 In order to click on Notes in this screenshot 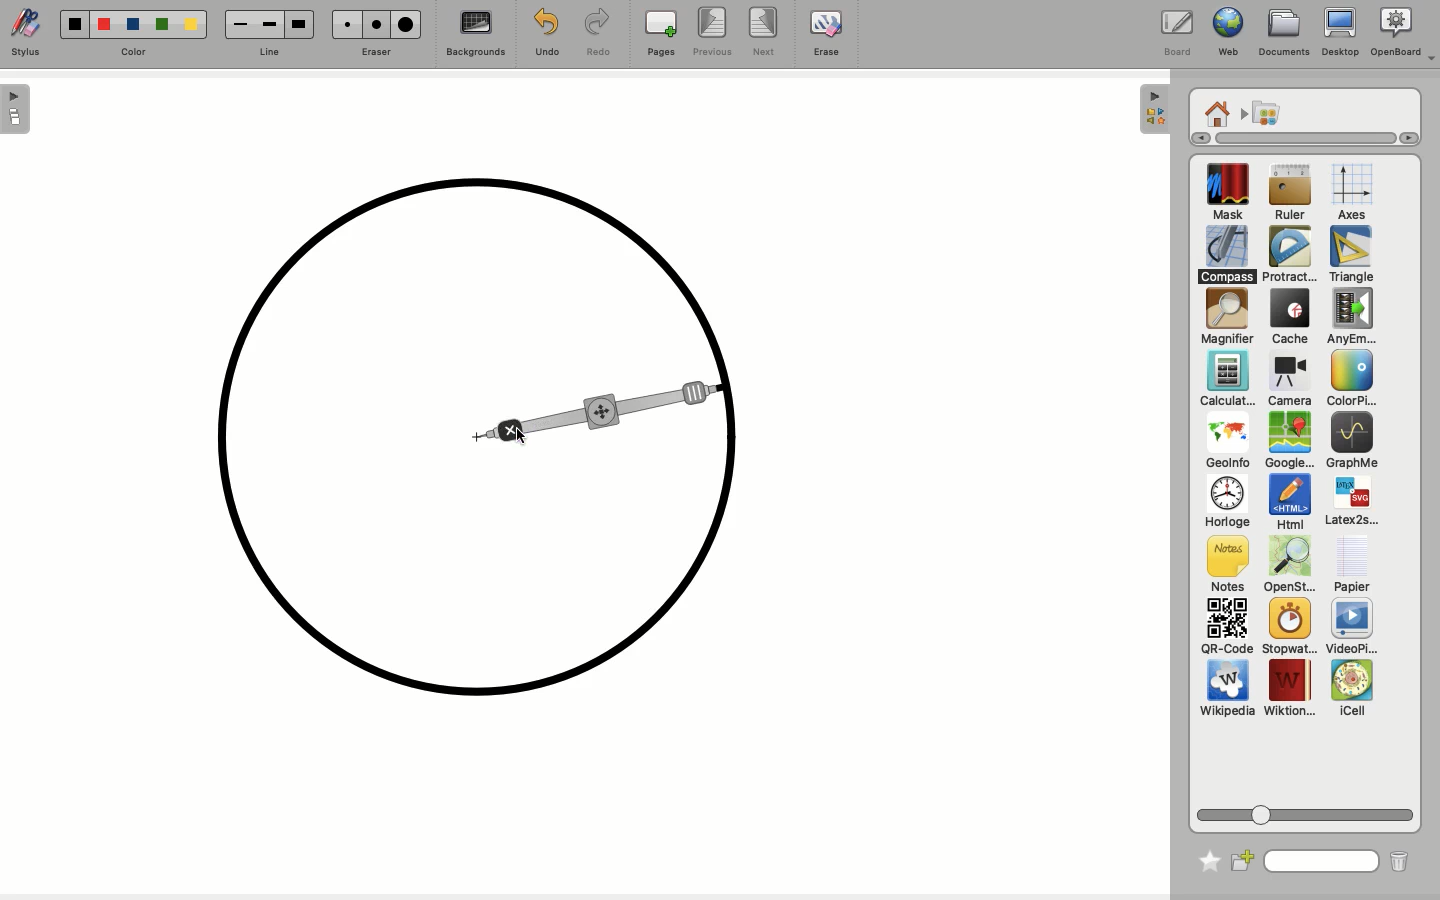, I will do `click(1224, 565)`.